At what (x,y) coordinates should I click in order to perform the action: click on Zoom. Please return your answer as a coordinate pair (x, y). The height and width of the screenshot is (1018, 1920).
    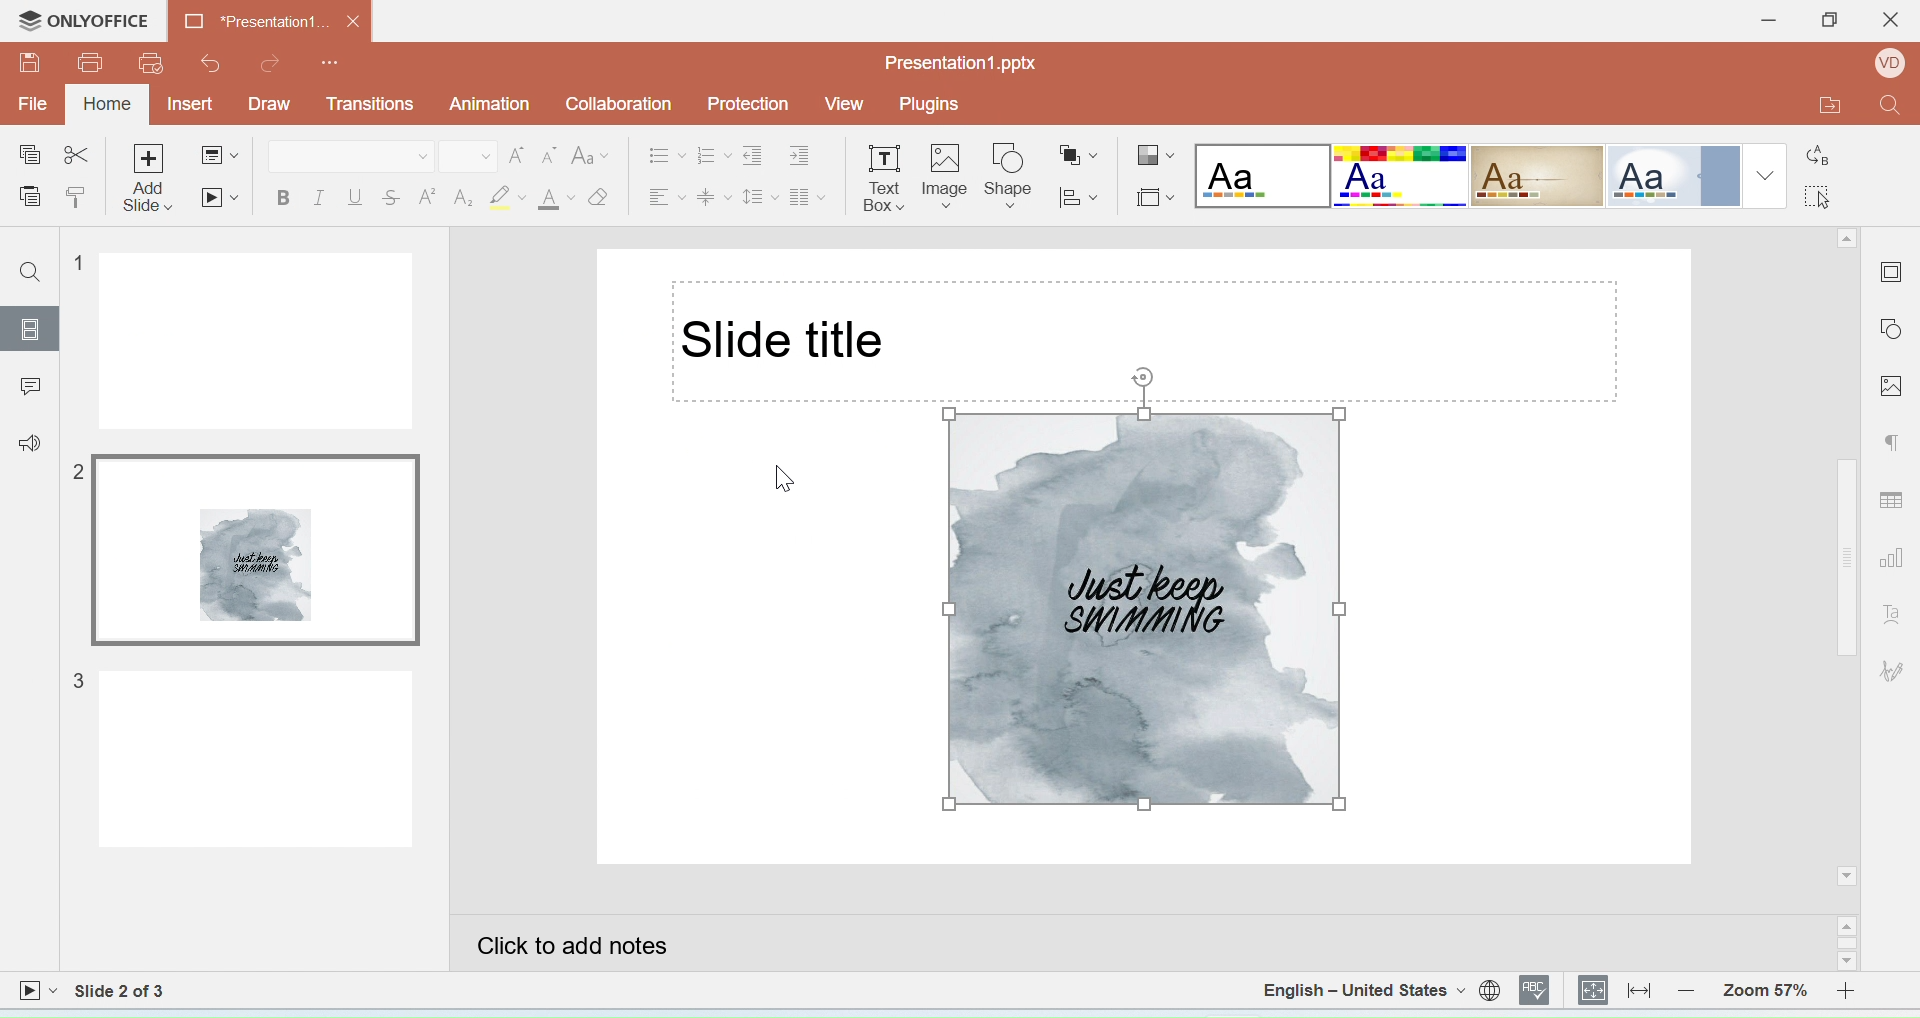
    Looking at the image, I should click on (1765, 987).